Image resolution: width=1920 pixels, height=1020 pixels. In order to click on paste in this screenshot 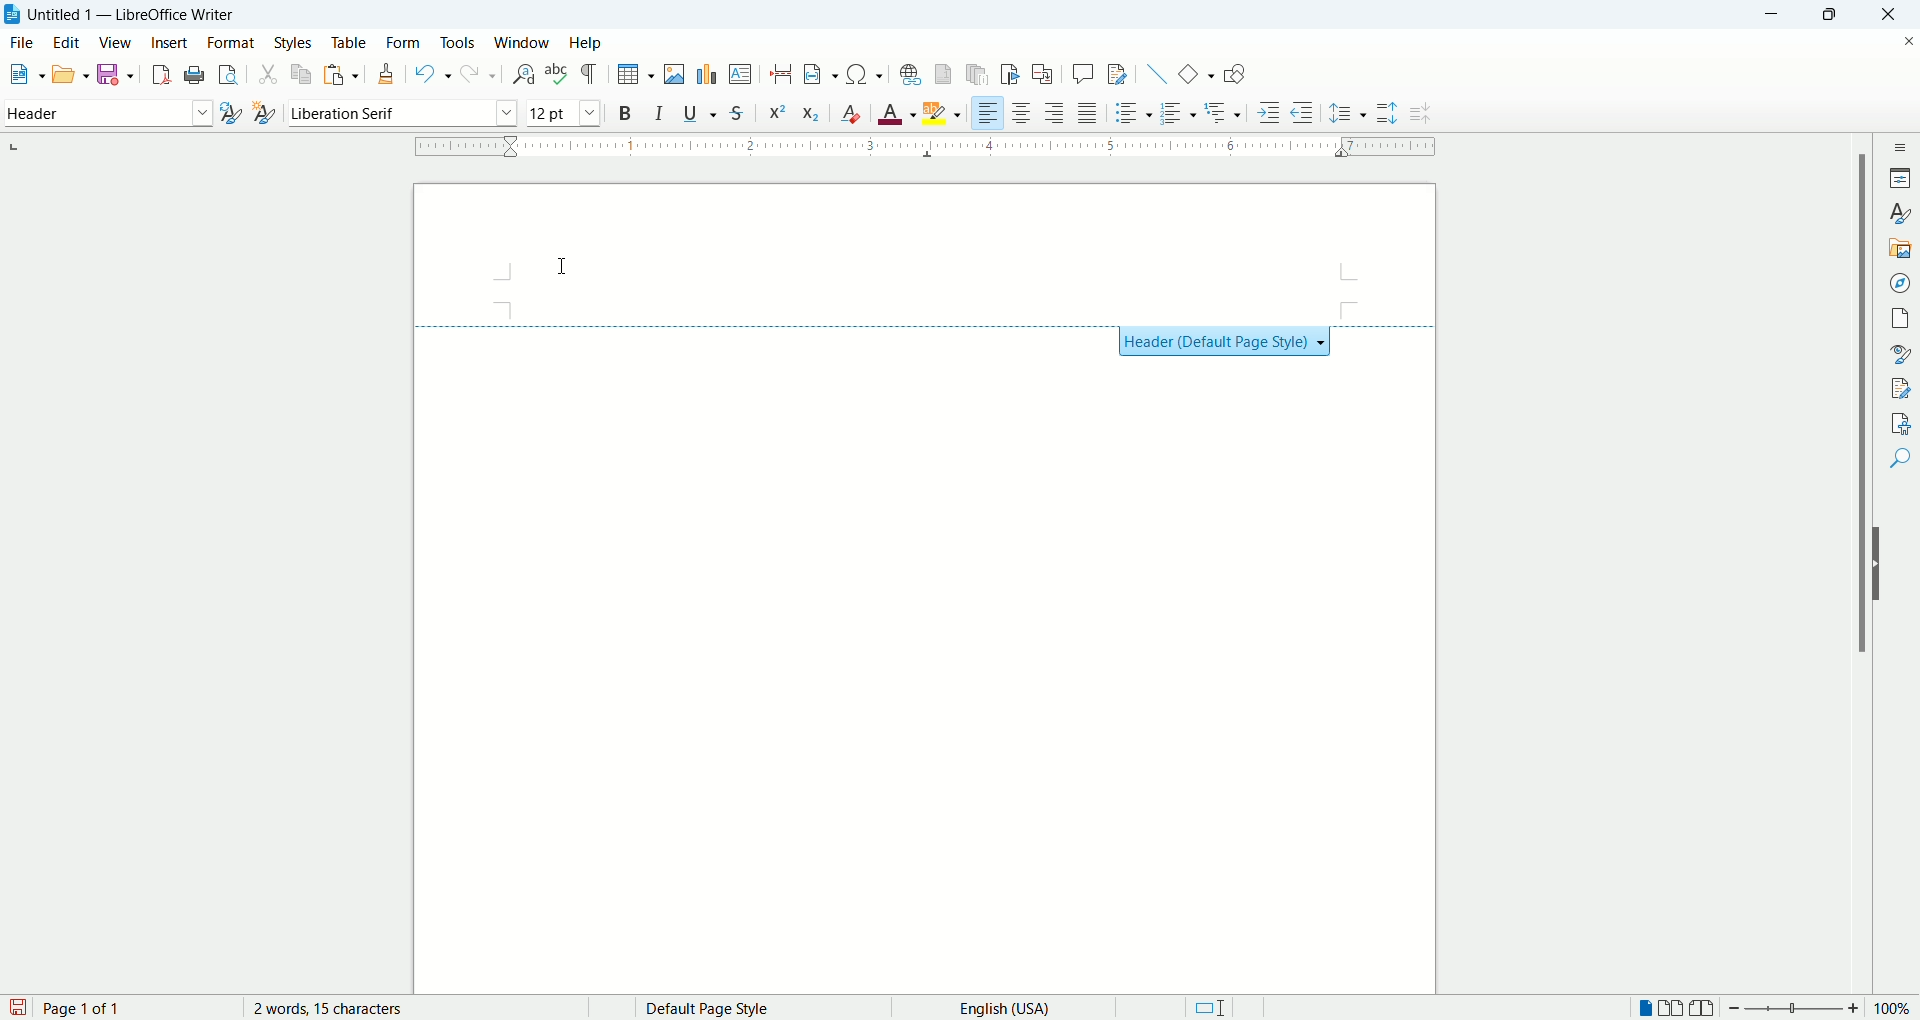, I will do `click(340, 75)`.